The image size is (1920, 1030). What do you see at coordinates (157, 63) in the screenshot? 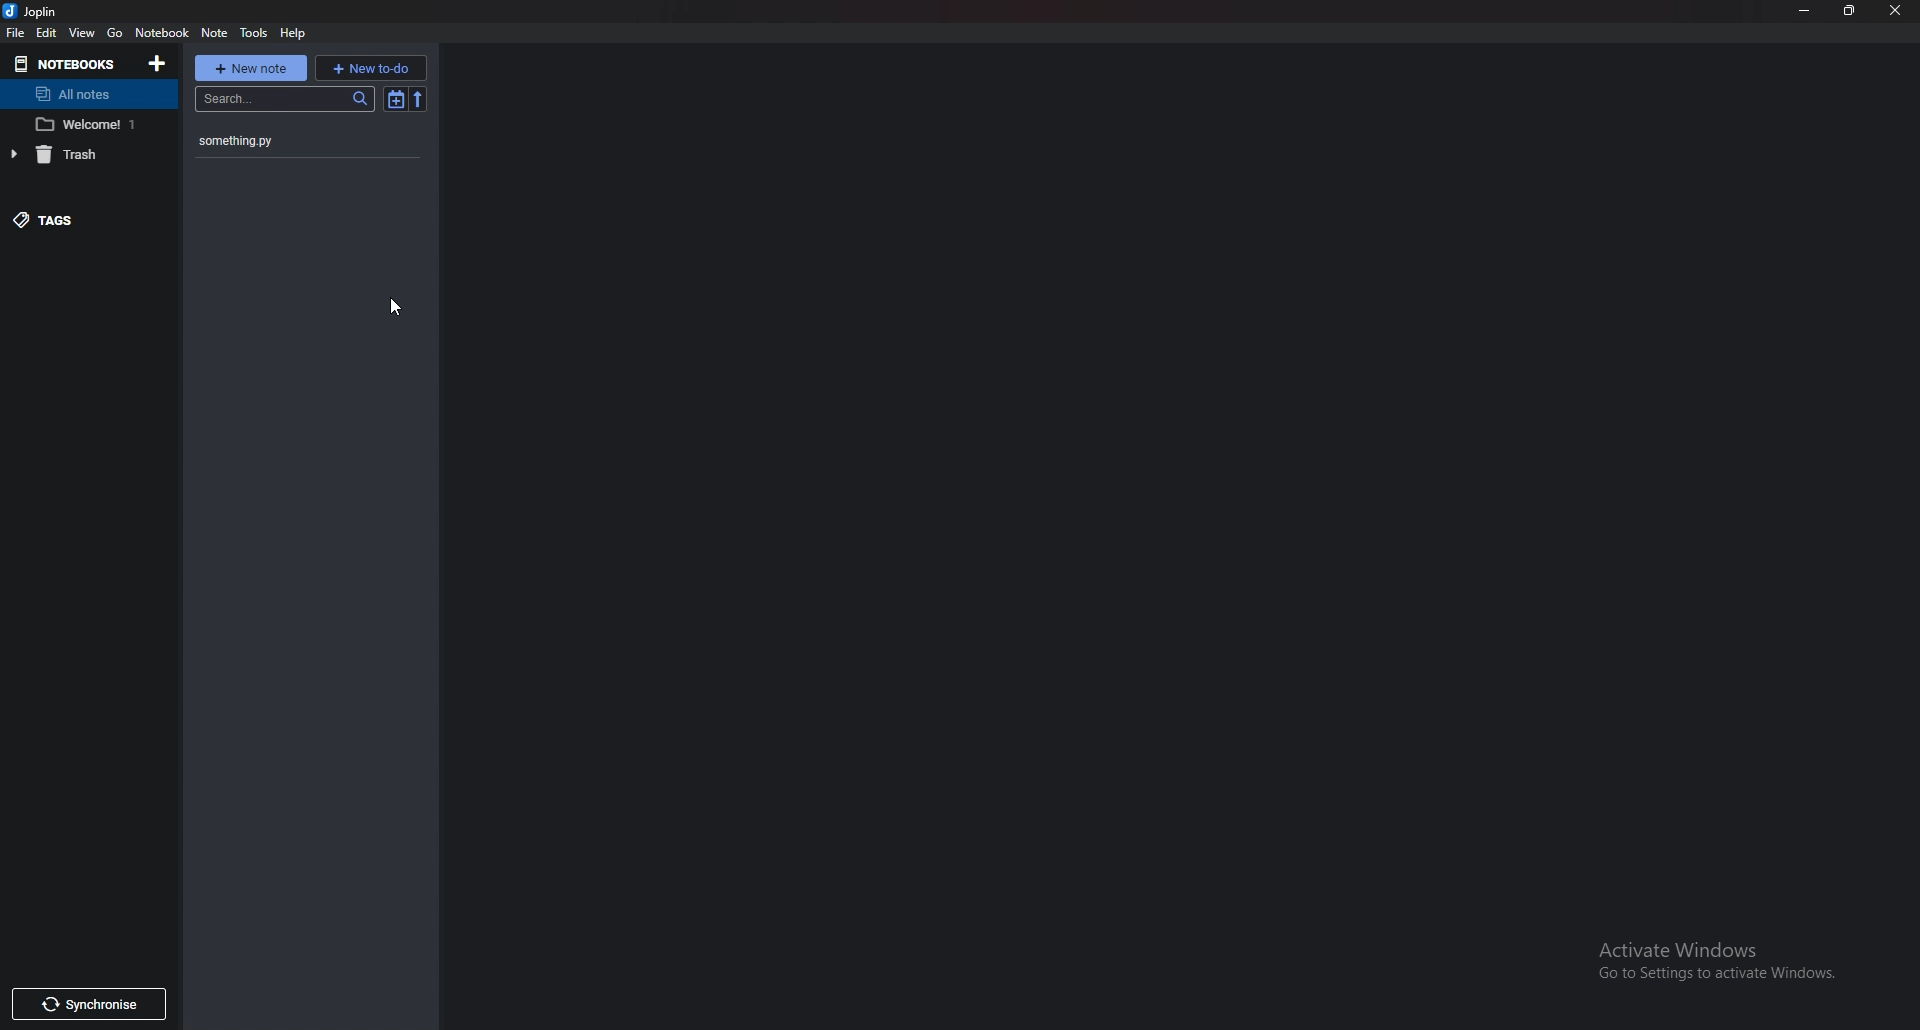
I see `Add notebooks` at bounding box center [157, 63].